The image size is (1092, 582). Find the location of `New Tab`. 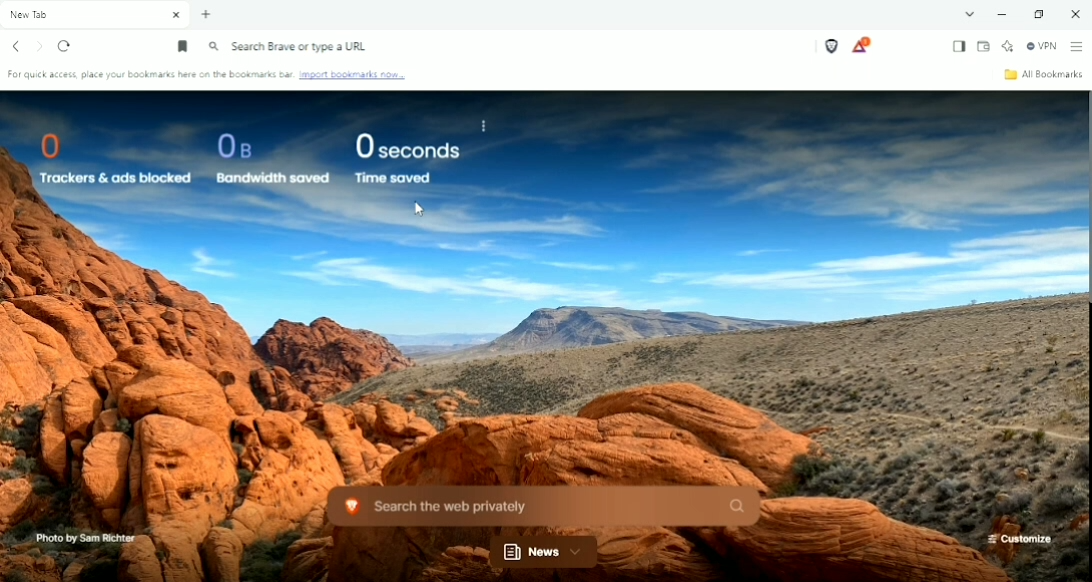

New Tab is located at coordinates (96, 15).